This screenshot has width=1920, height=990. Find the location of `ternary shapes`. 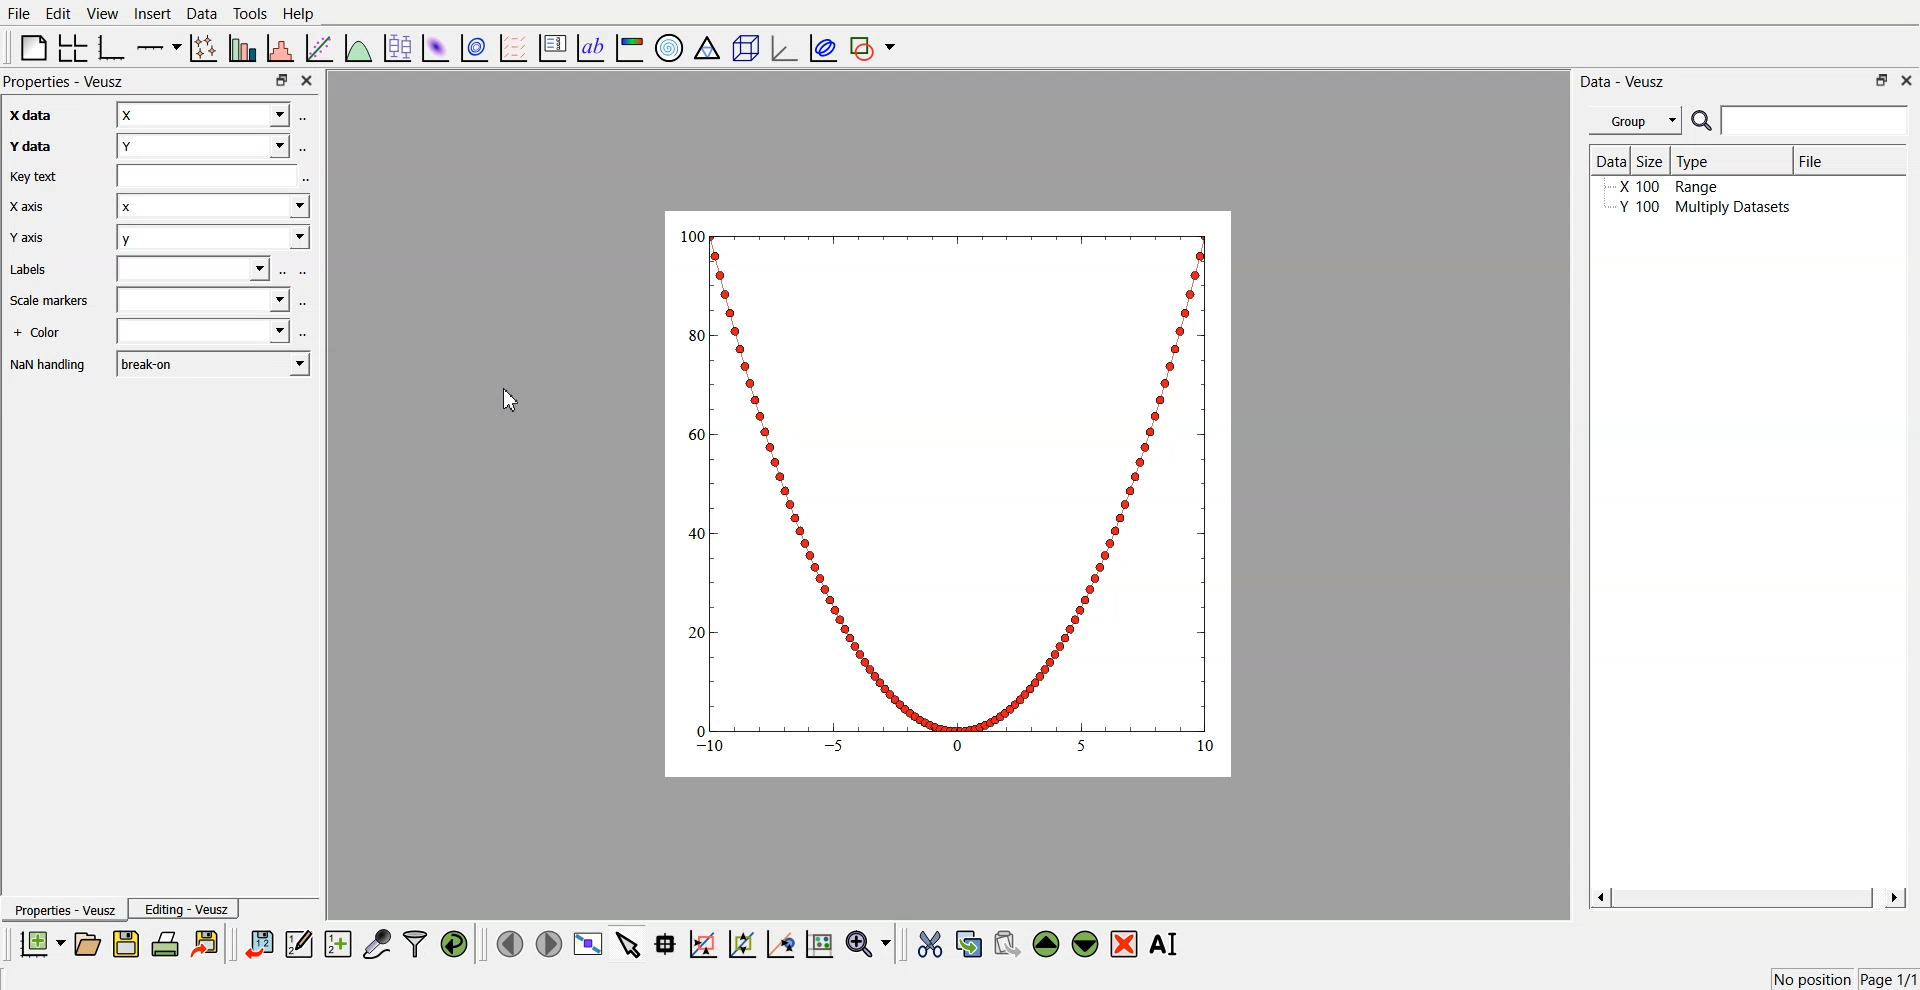

ternary shapes is located at coordinates (704, 50).